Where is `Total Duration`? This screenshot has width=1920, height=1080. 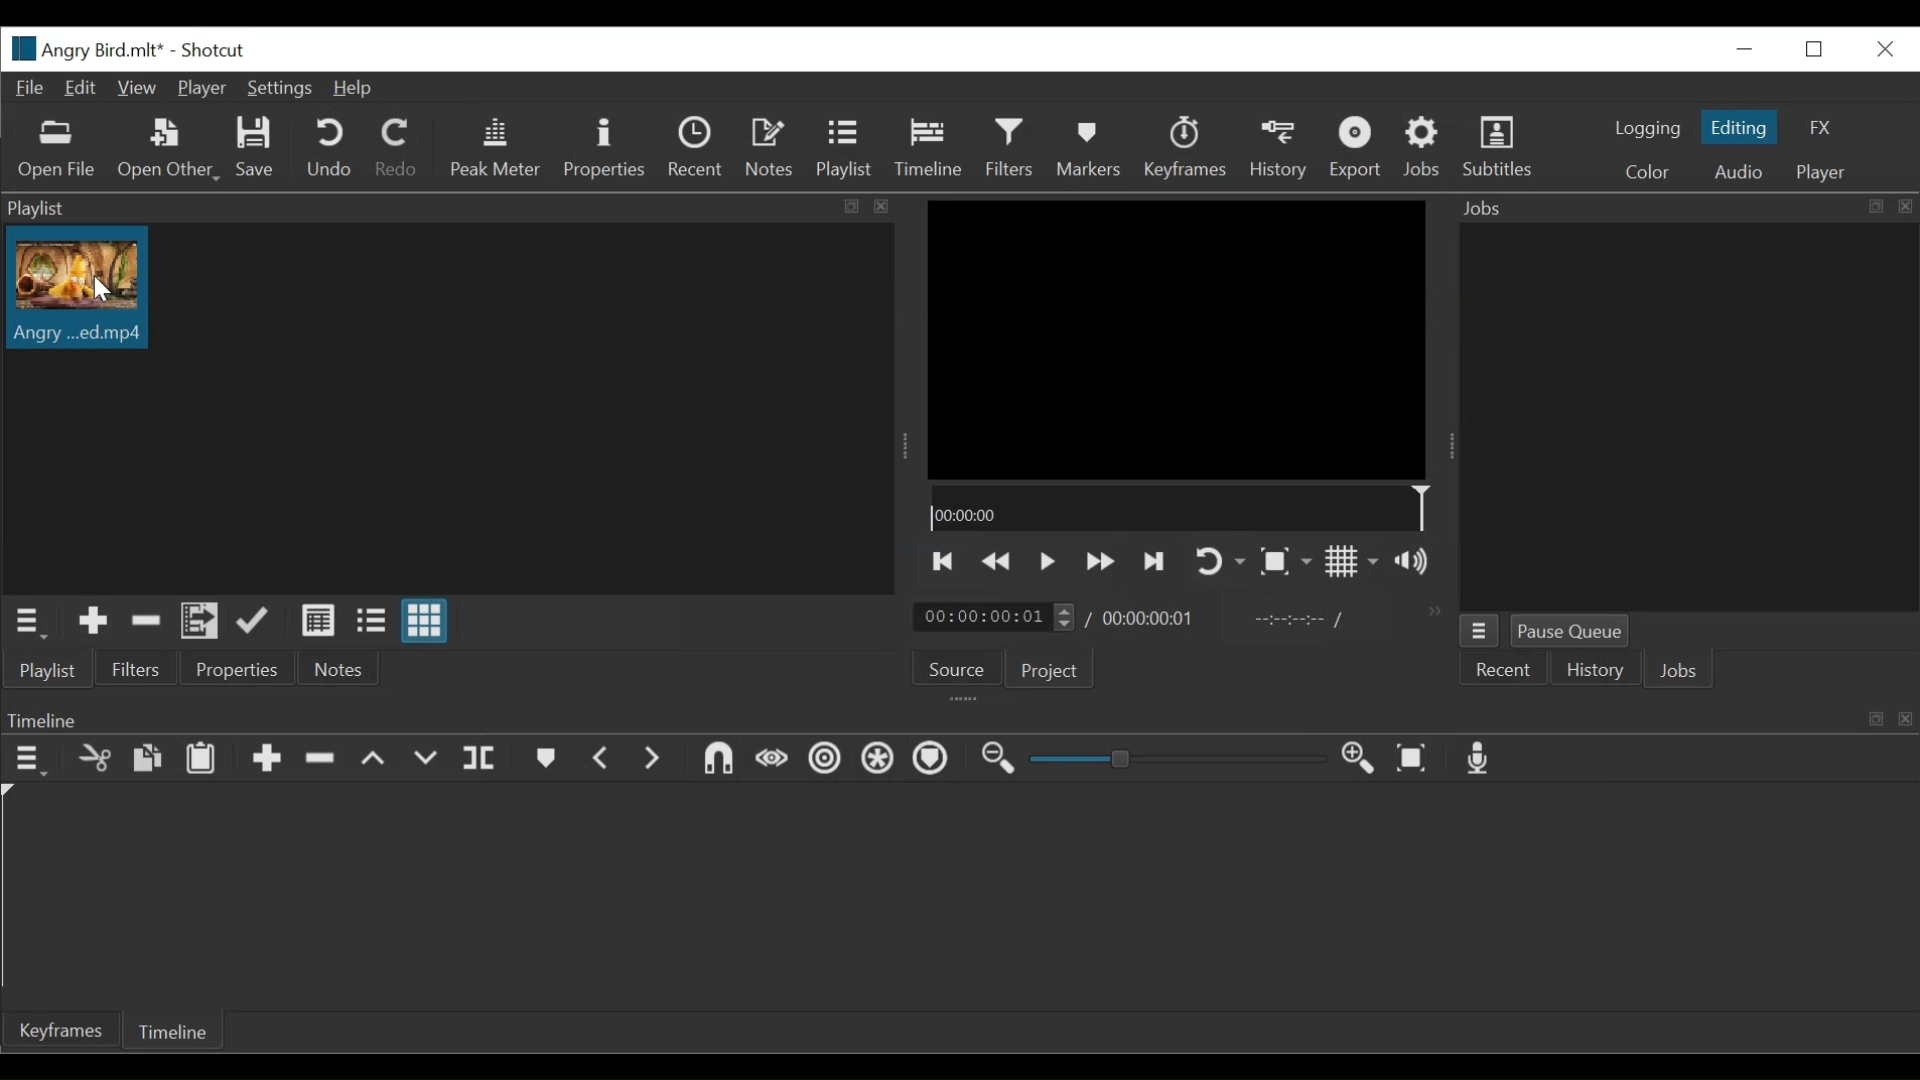
Total Duration is located at coordinates (1151, 619).